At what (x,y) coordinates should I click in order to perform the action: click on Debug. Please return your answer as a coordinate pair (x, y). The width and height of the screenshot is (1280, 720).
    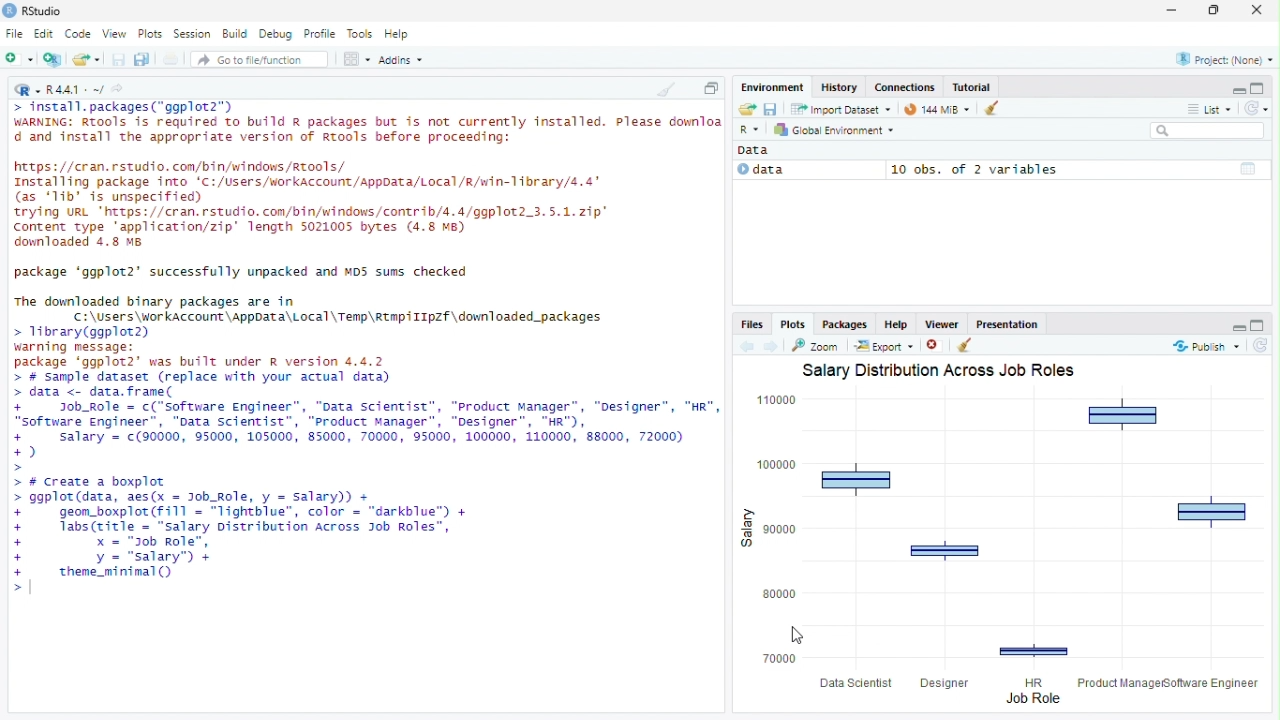
    Looking at the image, I should click on (276, 34).